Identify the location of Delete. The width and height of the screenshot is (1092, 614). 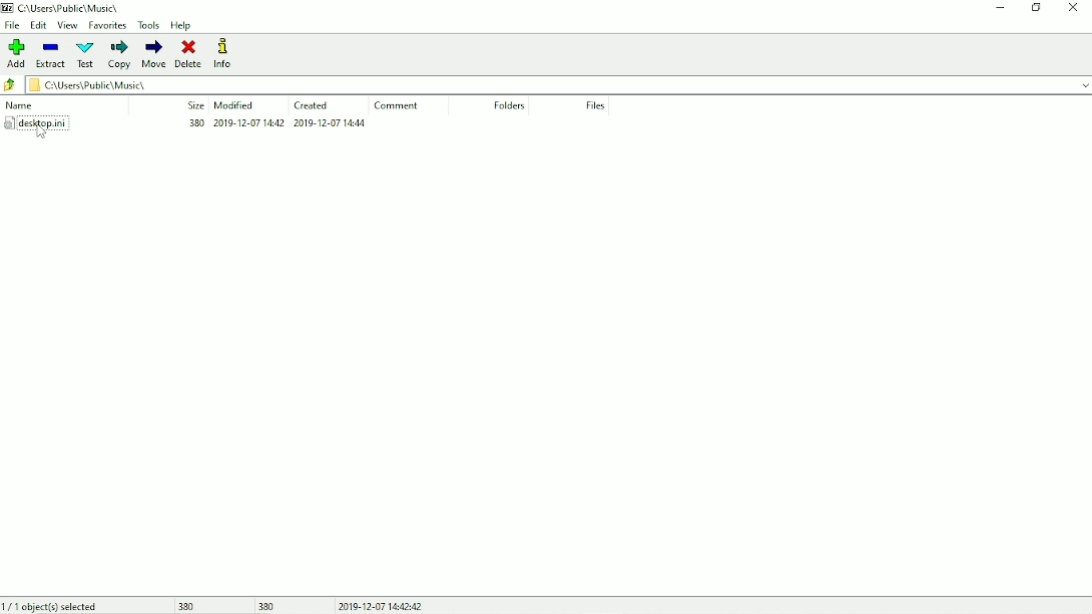
(189, 54).